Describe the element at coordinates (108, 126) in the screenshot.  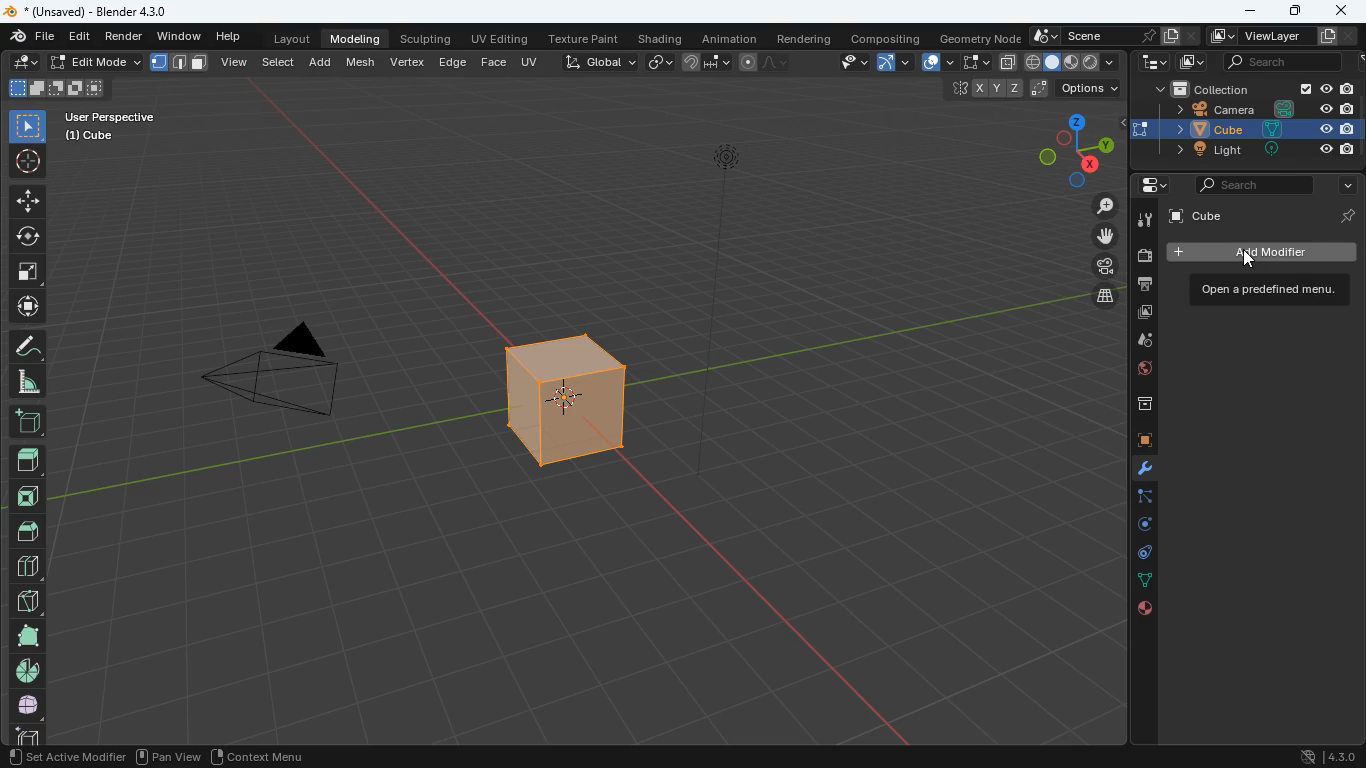
I see `user perspective` at that location.